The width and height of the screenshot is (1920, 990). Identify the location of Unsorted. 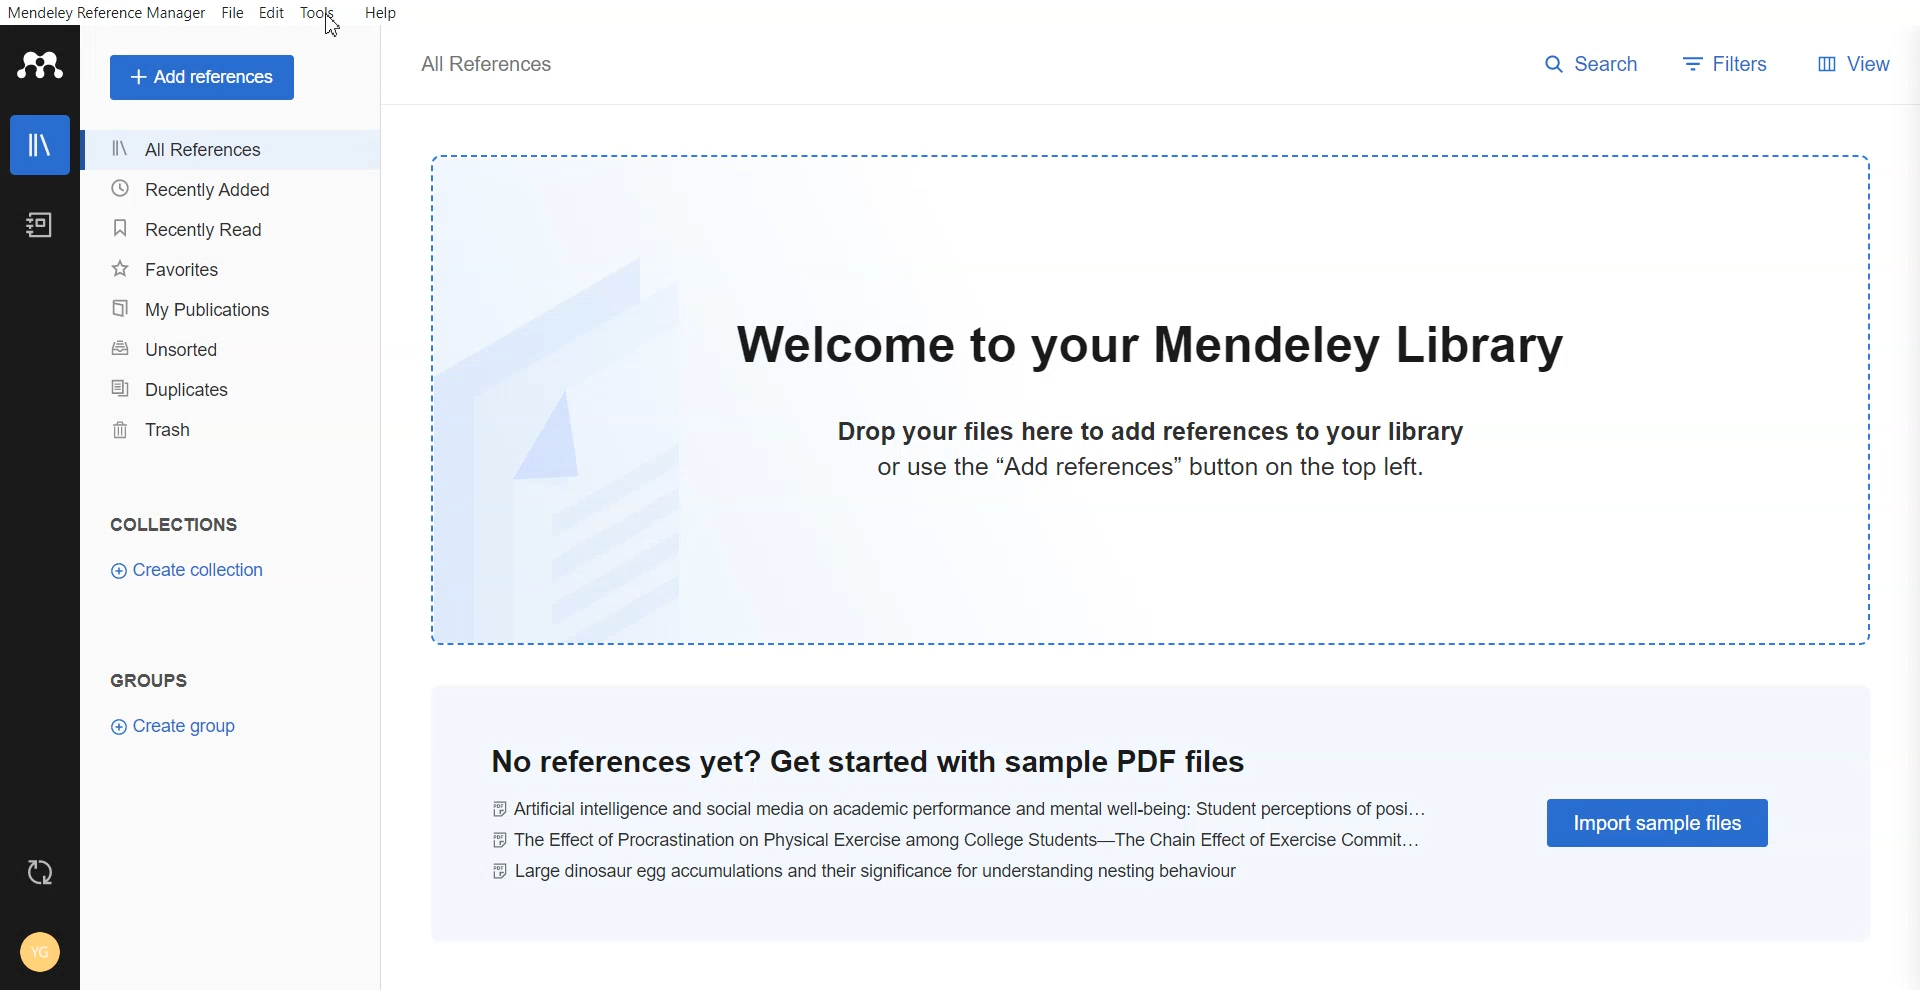
(233, 347).